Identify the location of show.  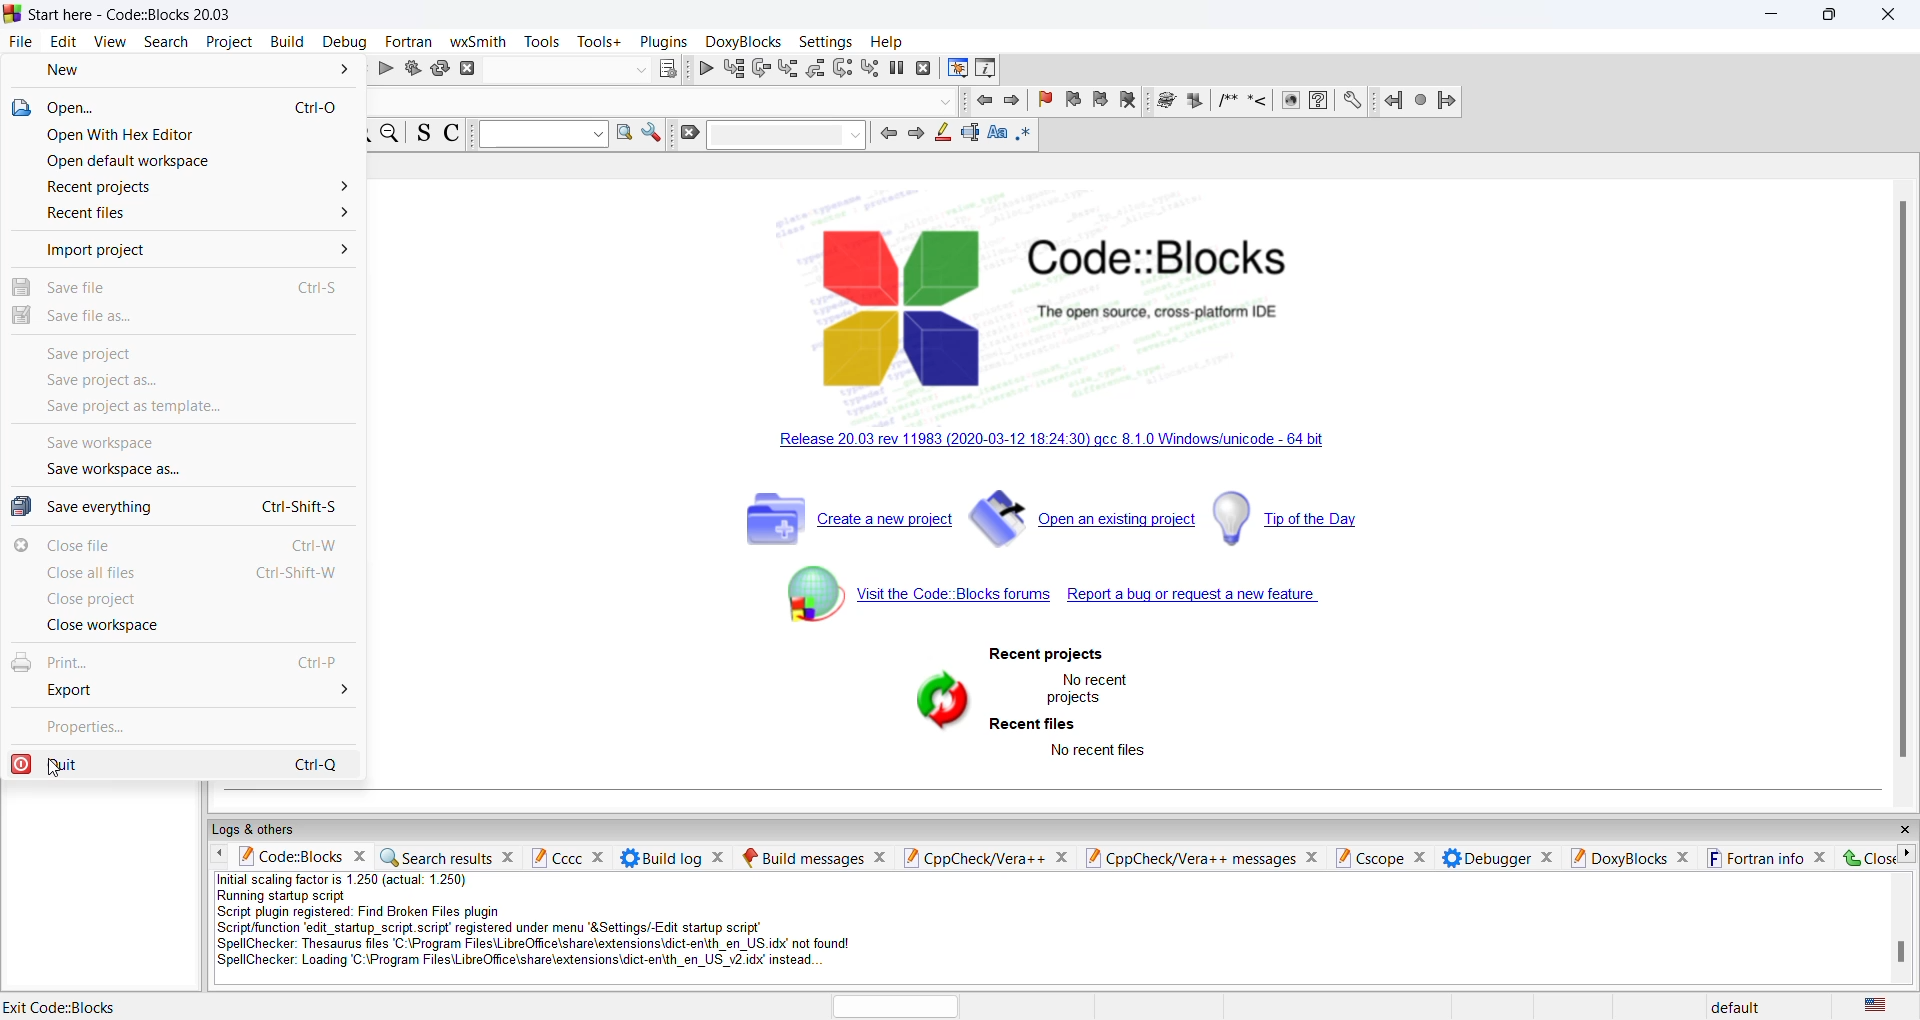
(1291, 101).